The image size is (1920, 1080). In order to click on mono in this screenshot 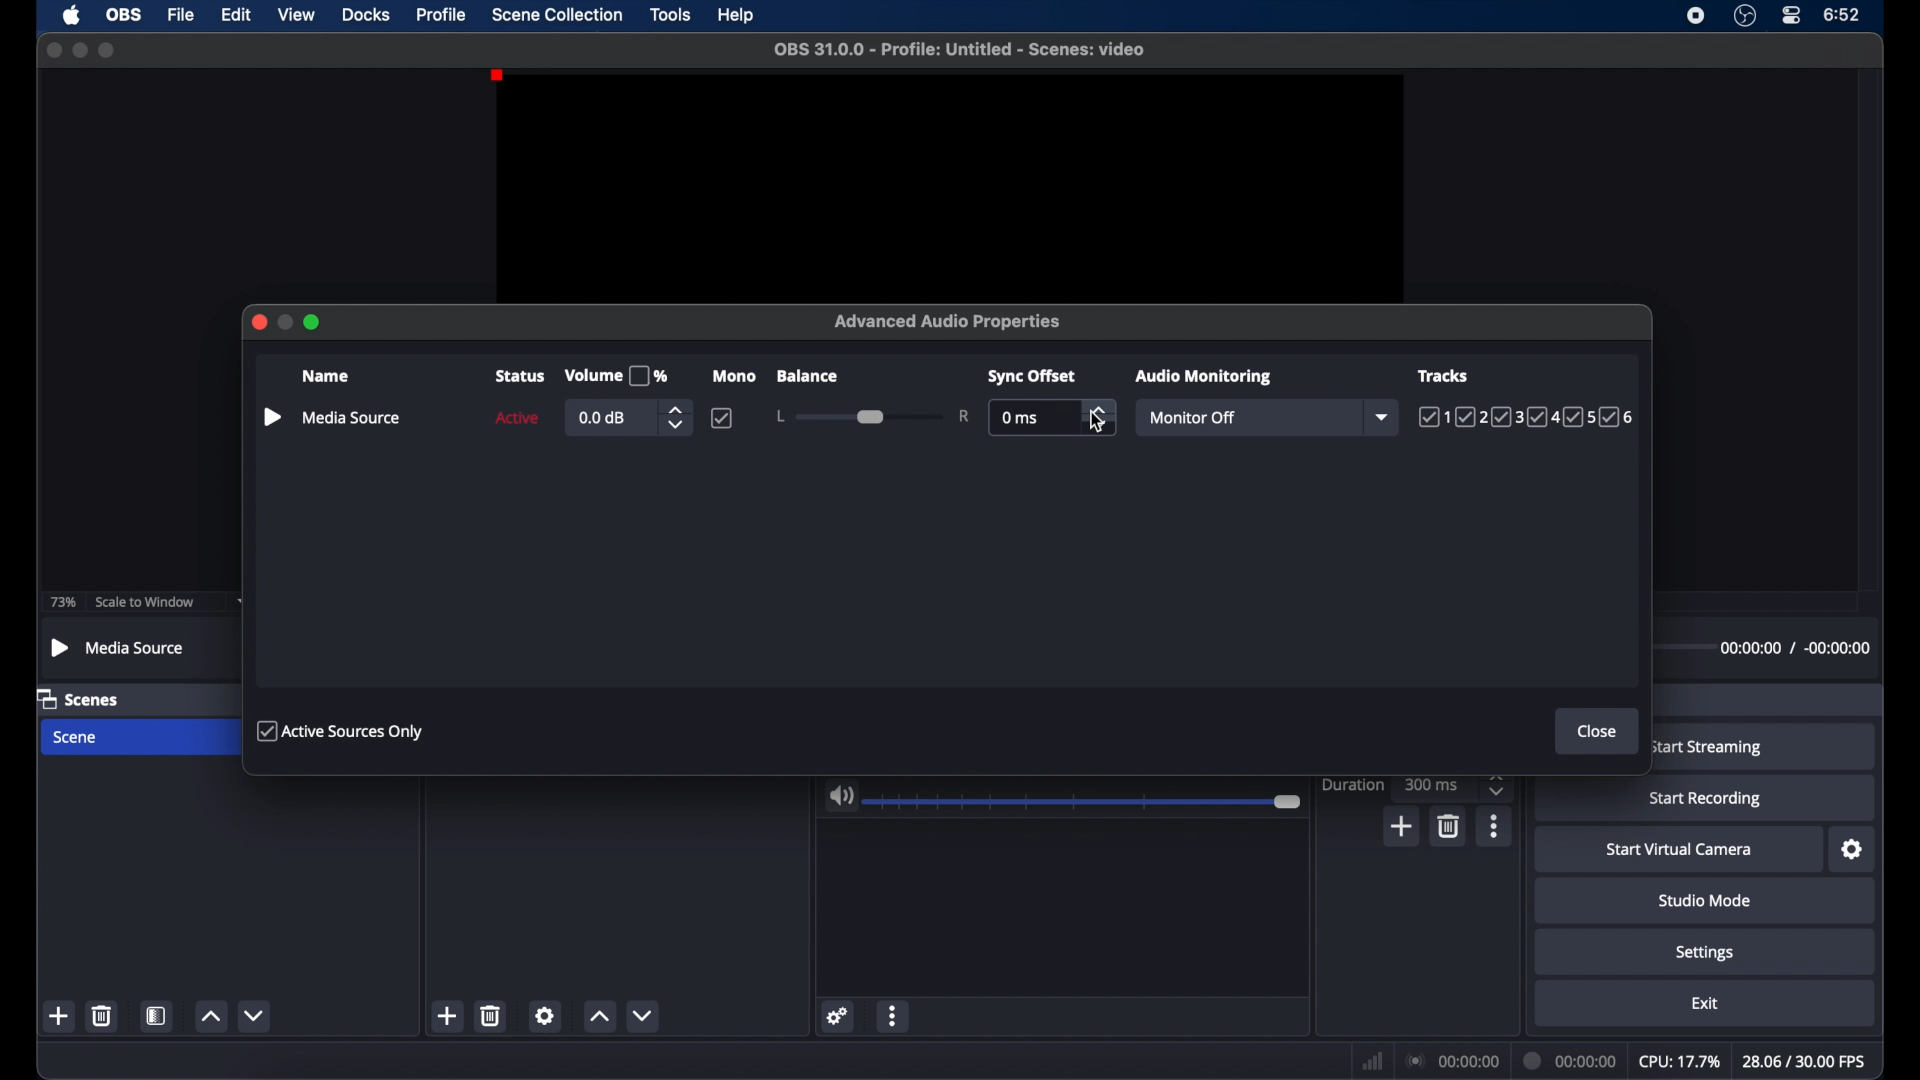, I will do `click(734, 376)`.